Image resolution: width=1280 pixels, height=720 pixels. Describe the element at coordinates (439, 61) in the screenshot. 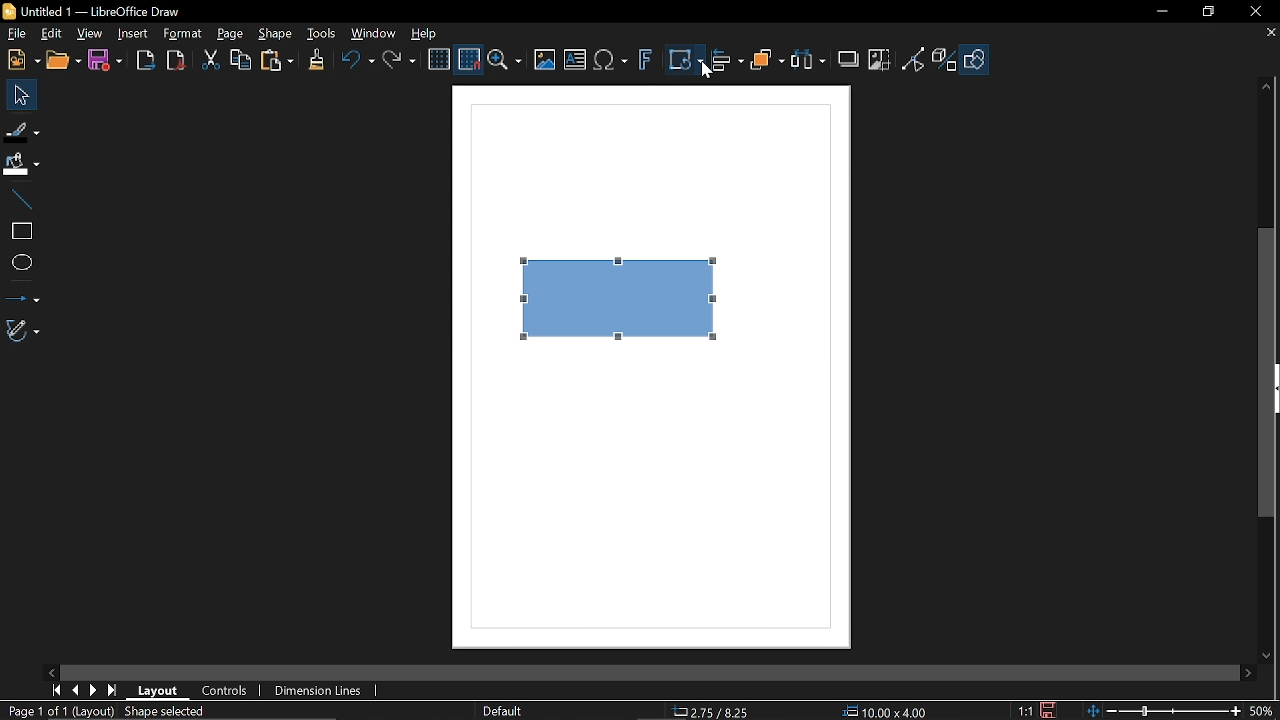

I see `Display grid` at that location.